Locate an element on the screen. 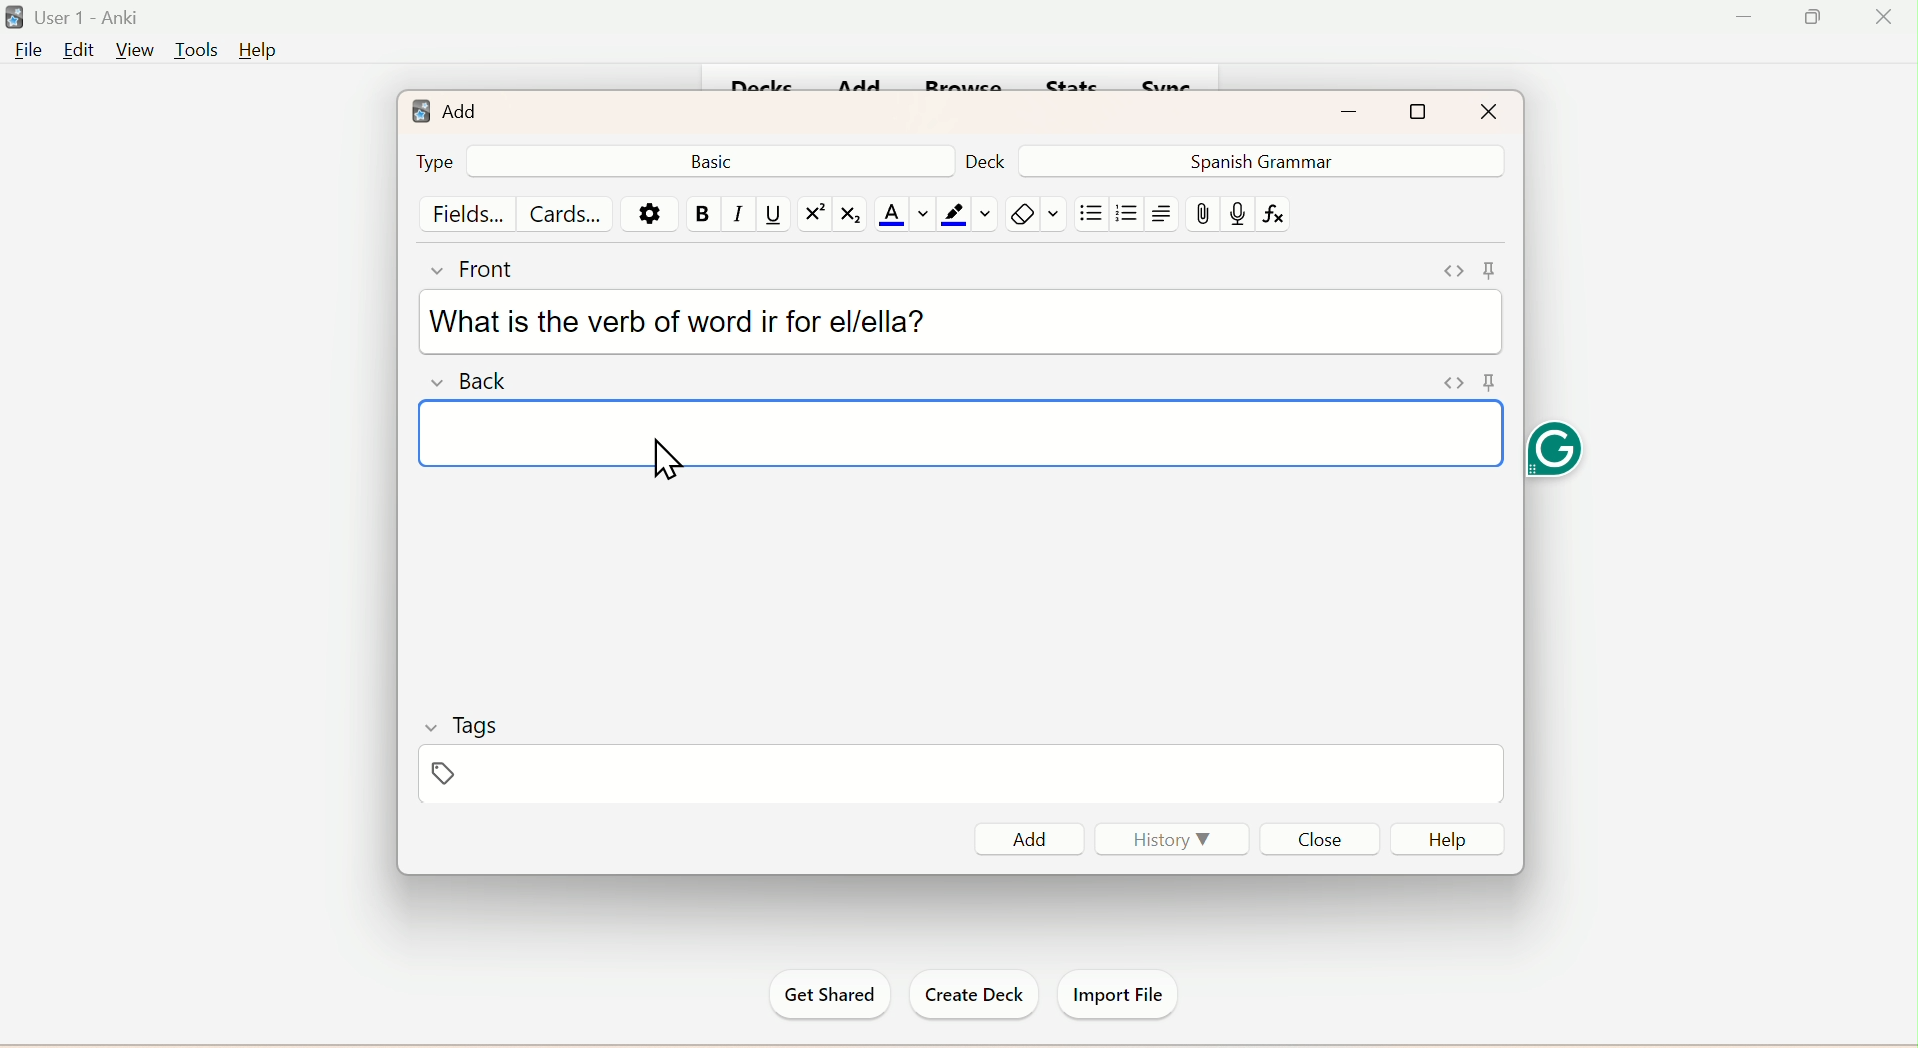 The image size is (1918, 1048). Create Deck is located at coordinates (968, 995).